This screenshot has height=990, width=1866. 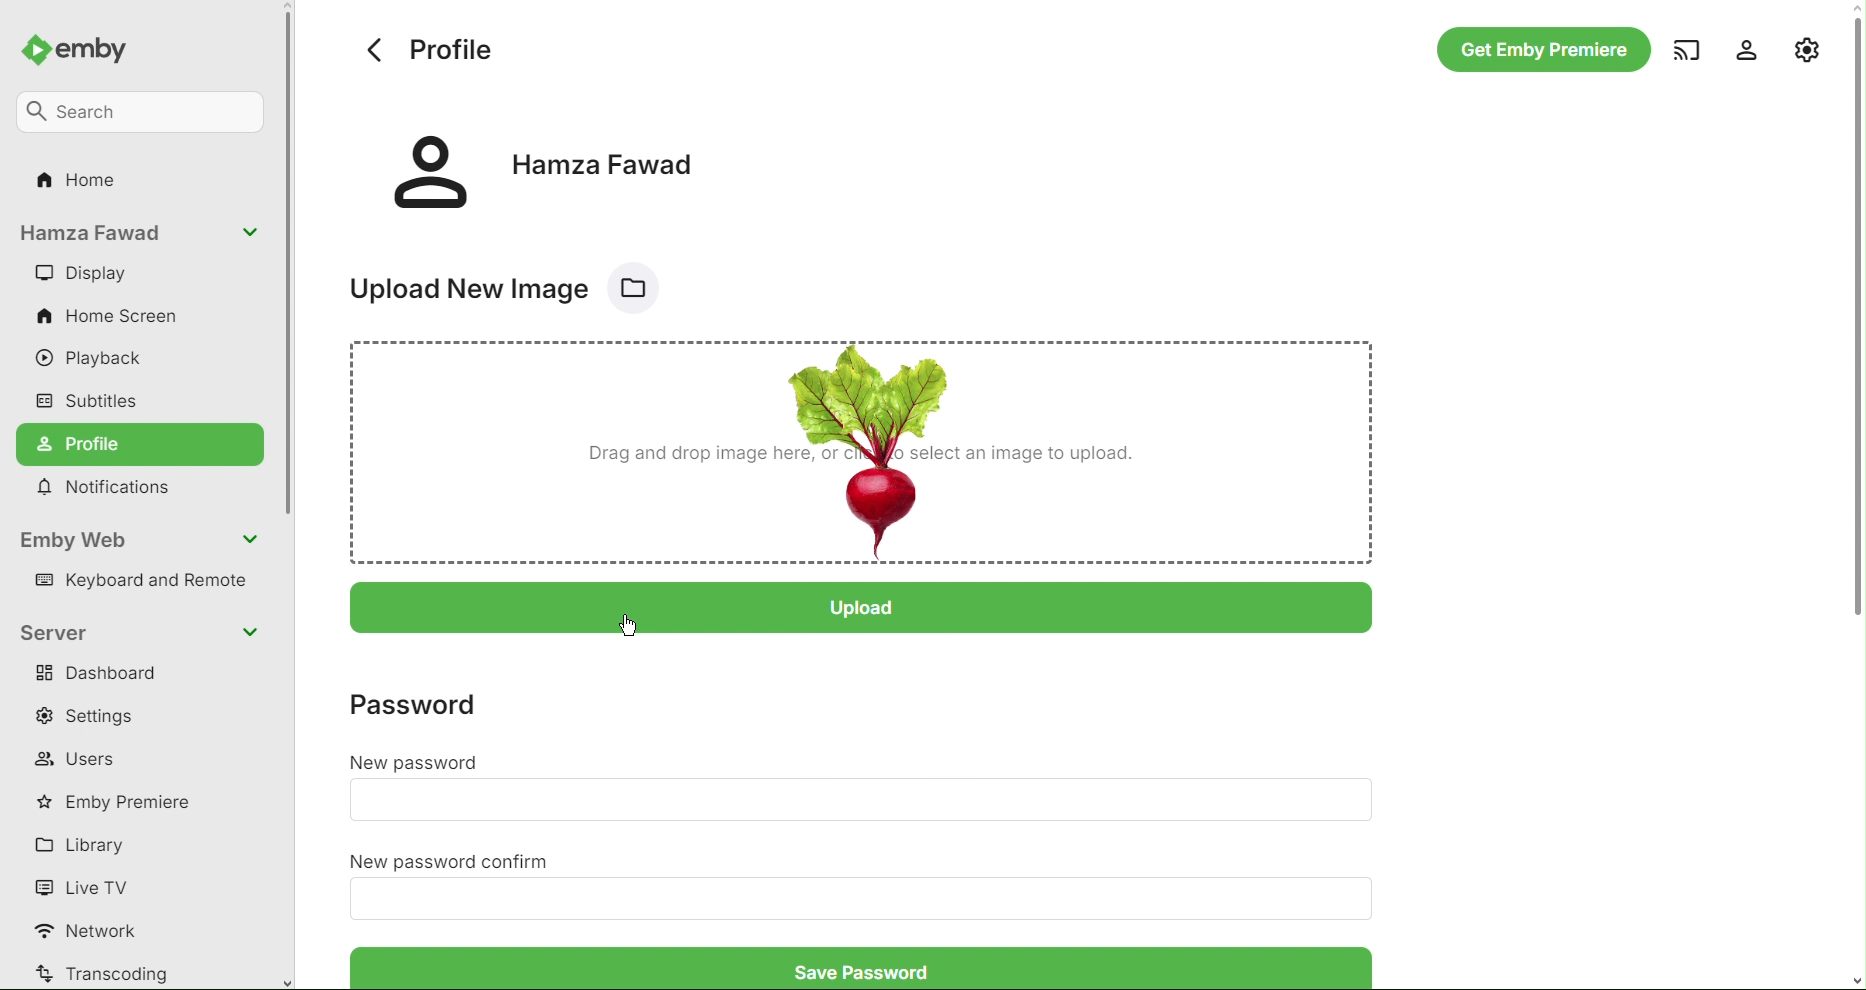 I want to click on New Password Confirm, so click(x=452, y=861).